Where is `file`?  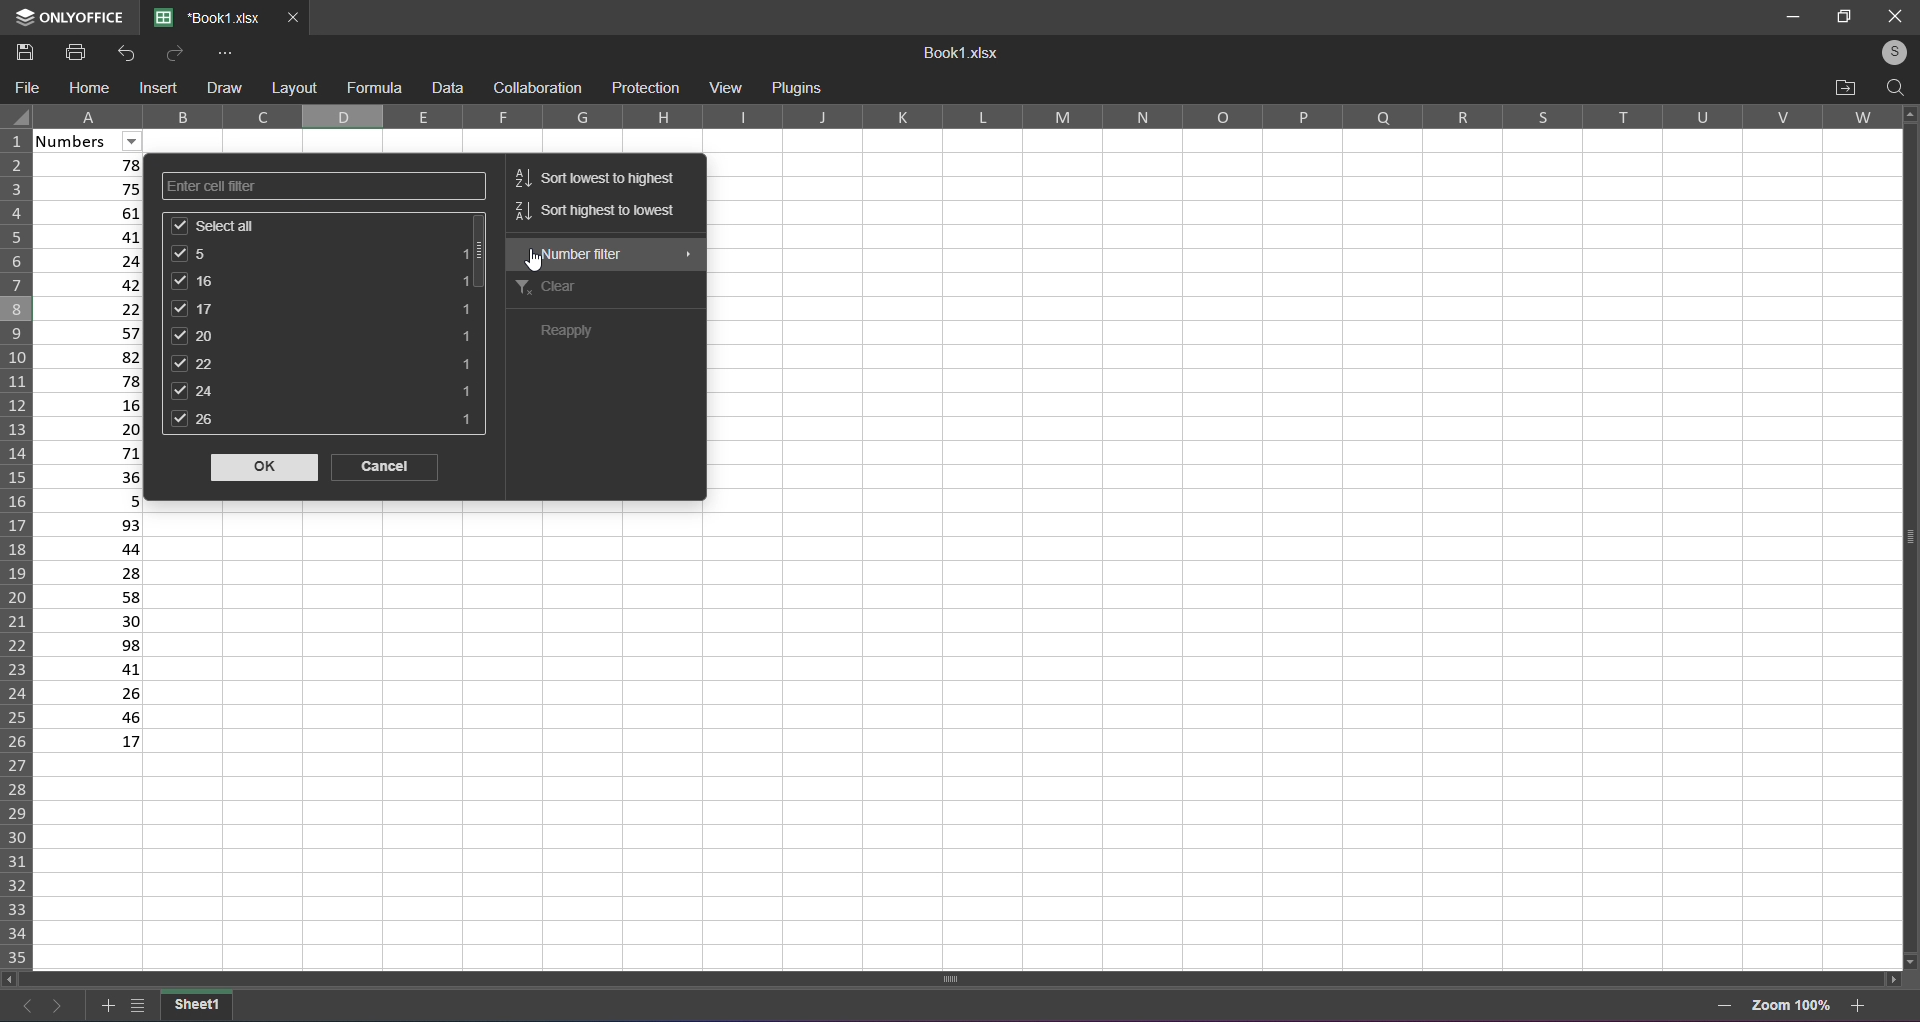
file is located at coordinates (30, 88).